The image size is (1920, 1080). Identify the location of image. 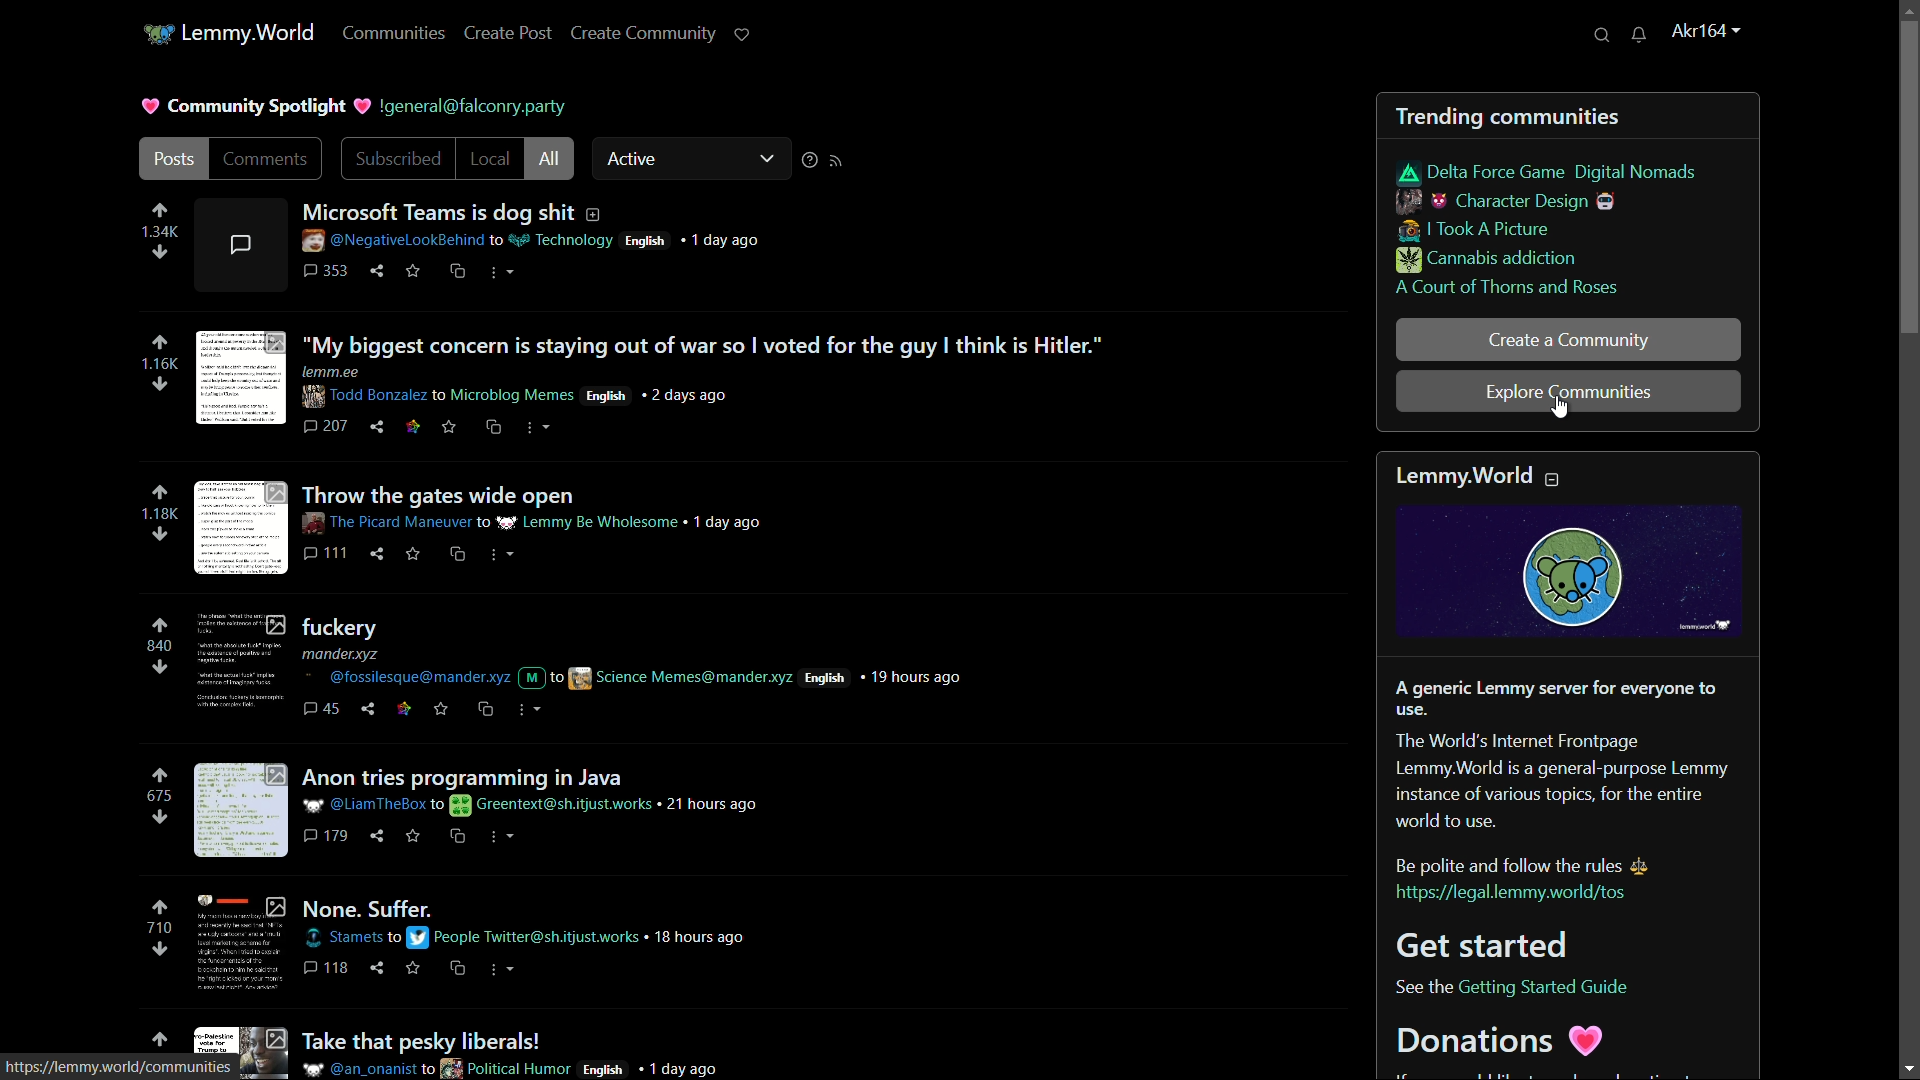
(242, 665).